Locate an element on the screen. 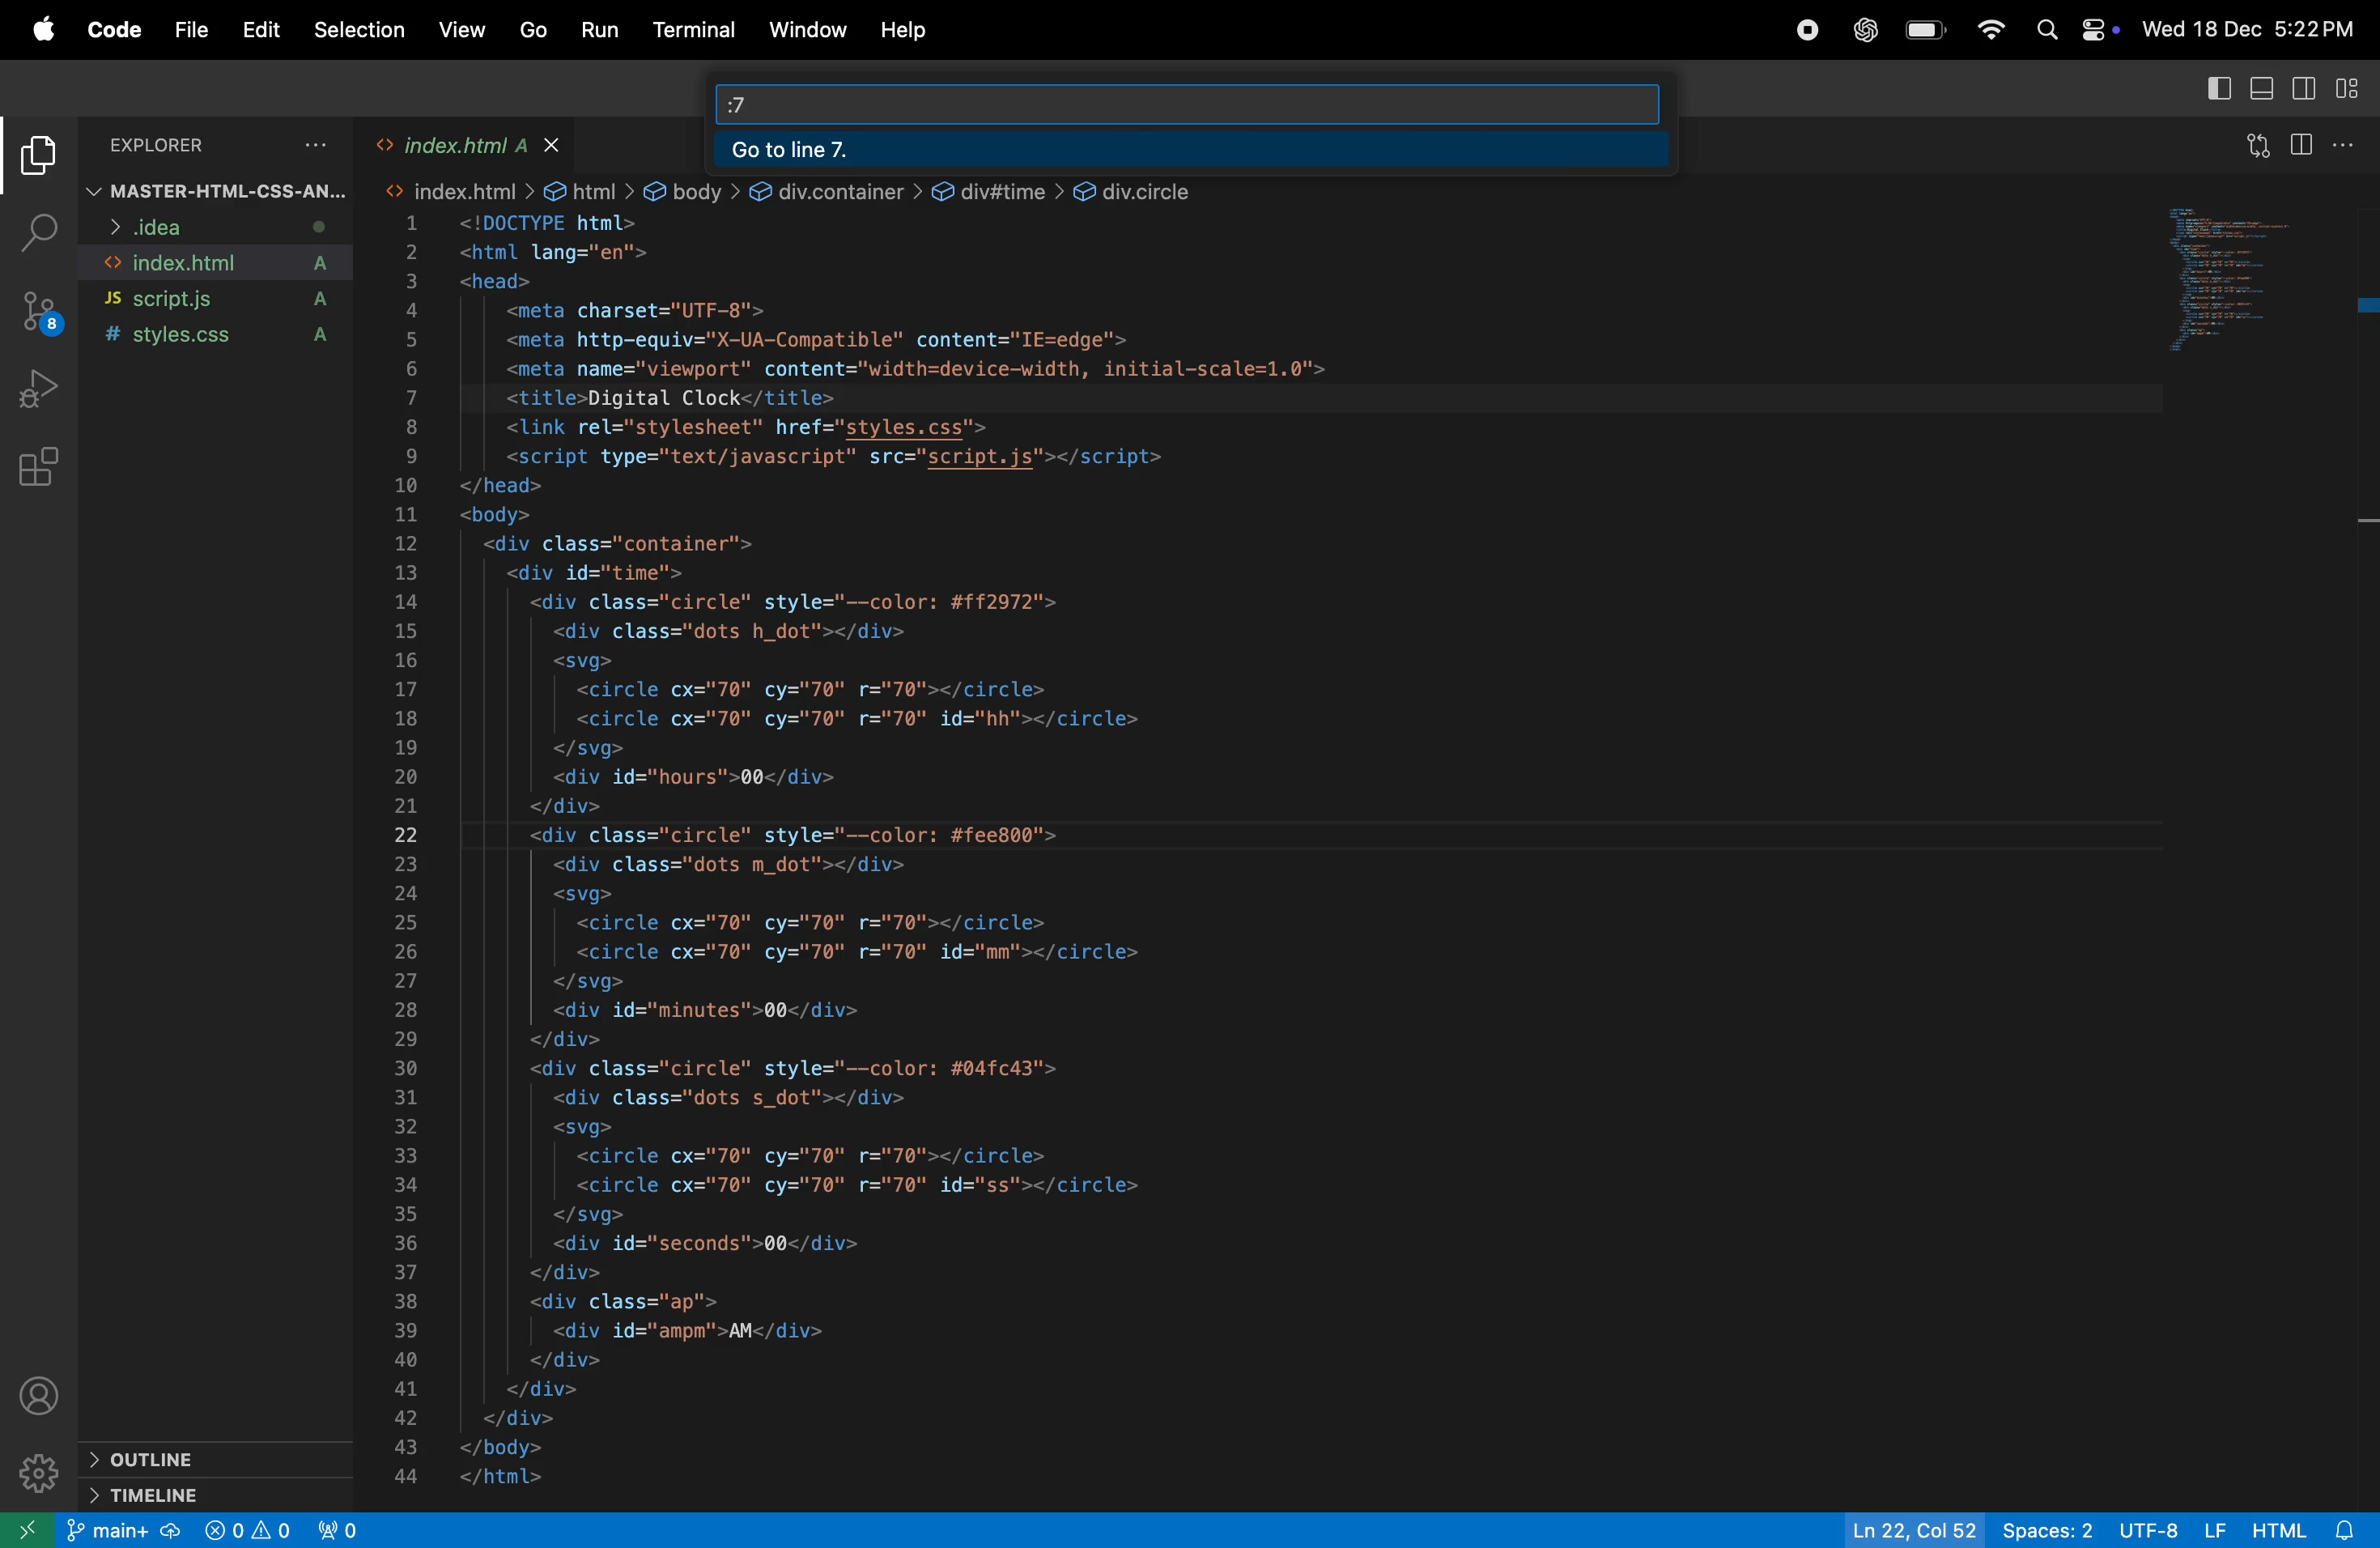  time line is located at coordinates (231, 1493).